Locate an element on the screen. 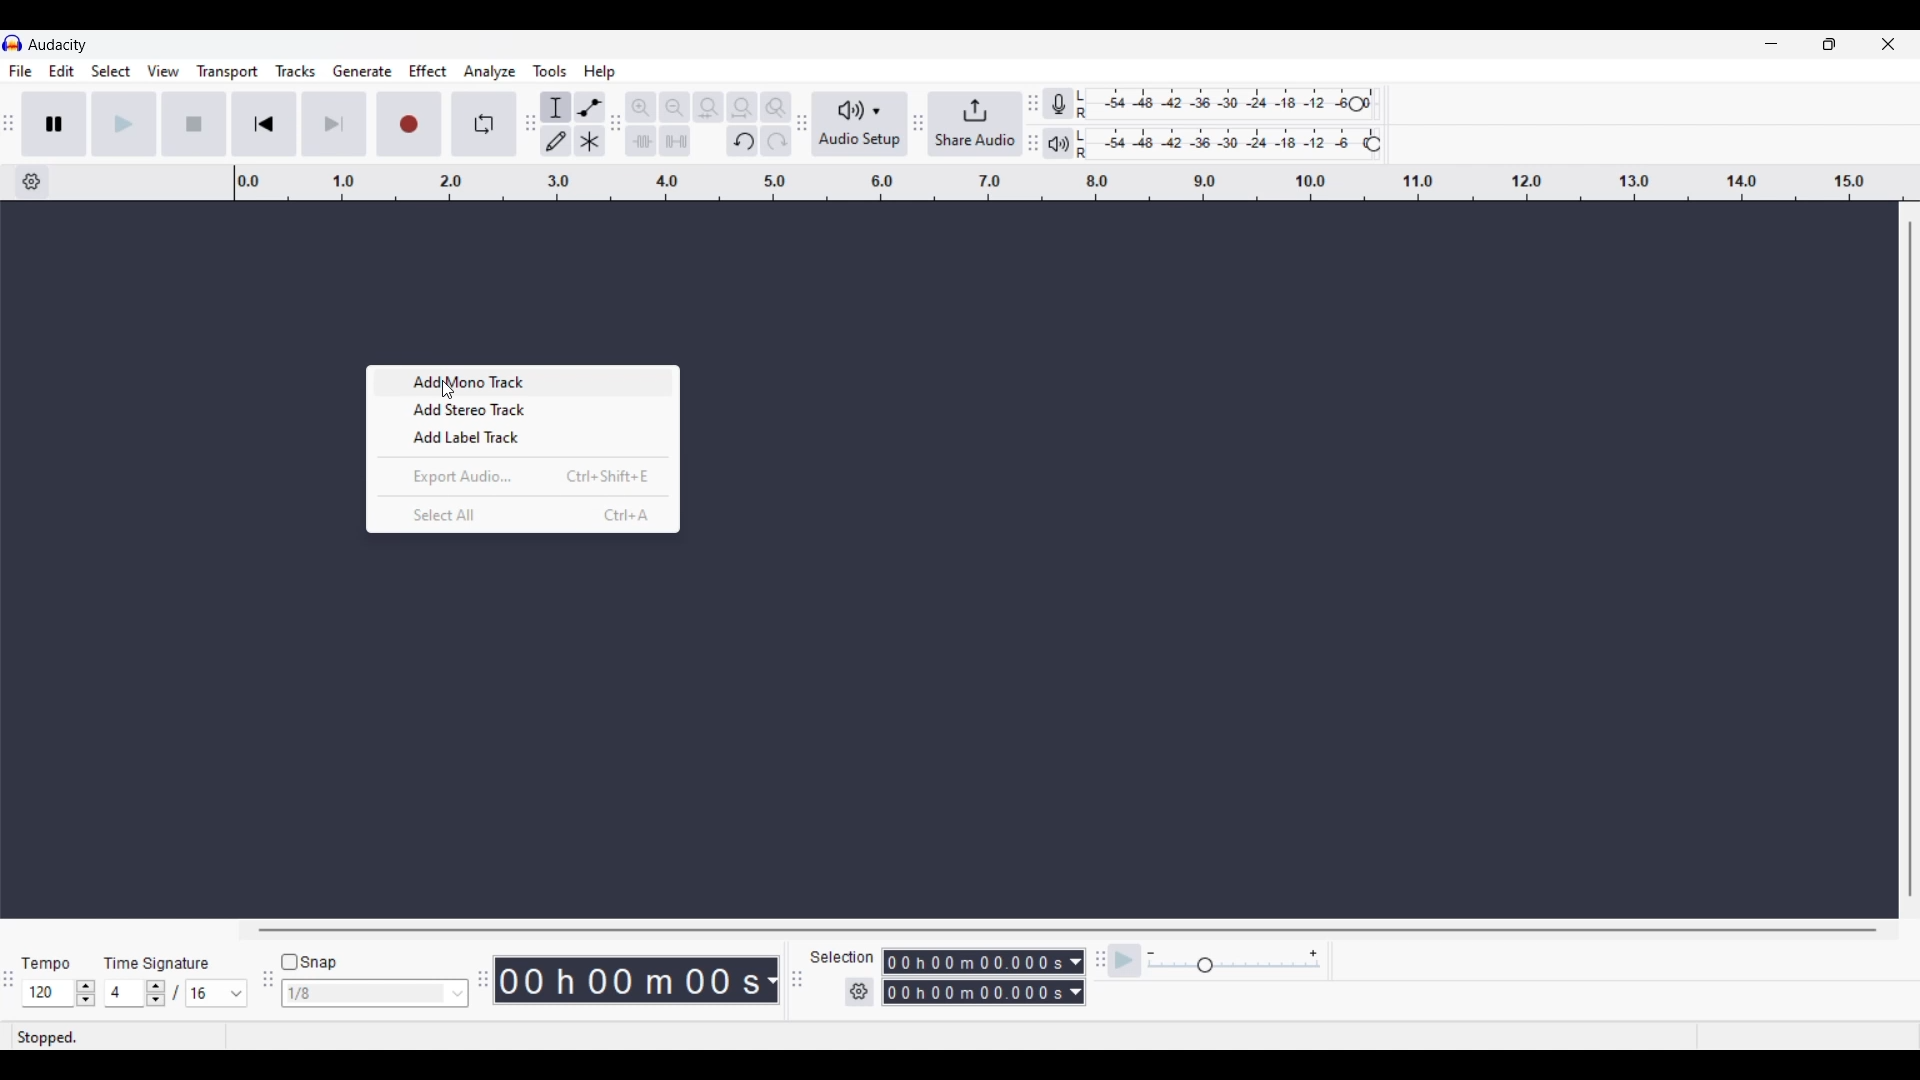  Text is located at coordinates (47, 964).